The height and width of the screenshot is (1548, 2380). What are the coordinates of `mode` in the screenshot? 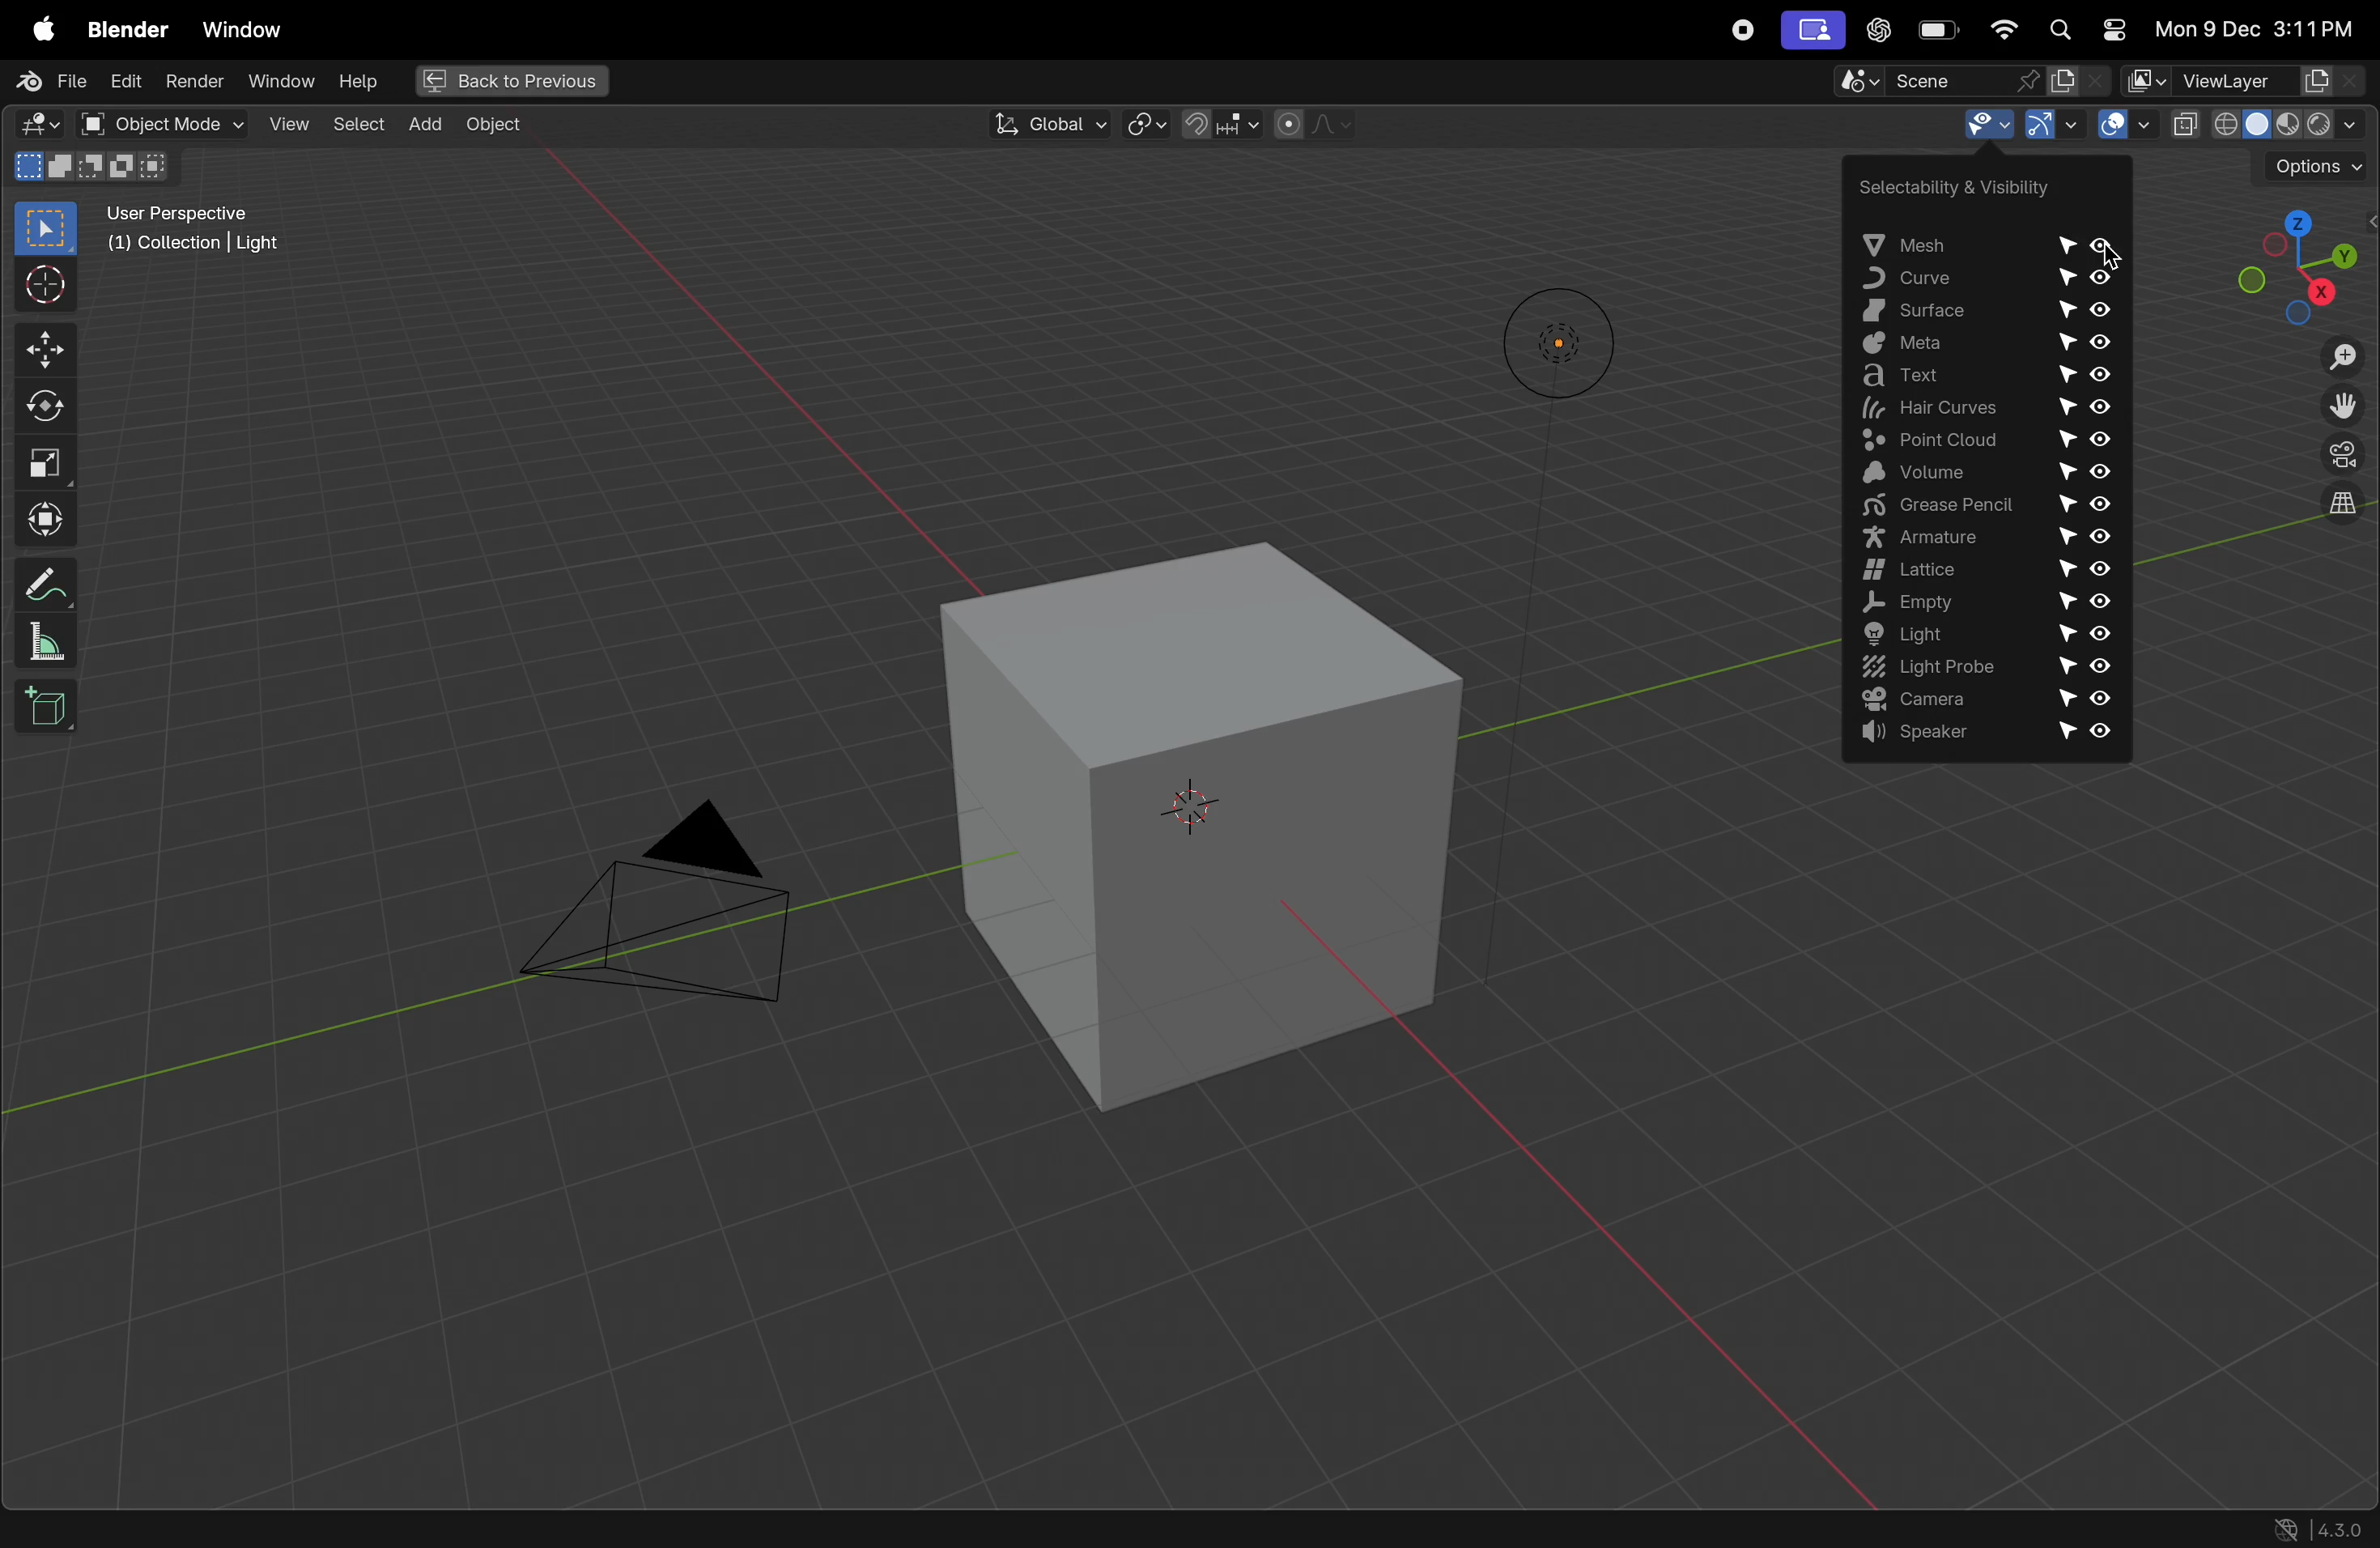 It's located at (93, 167).